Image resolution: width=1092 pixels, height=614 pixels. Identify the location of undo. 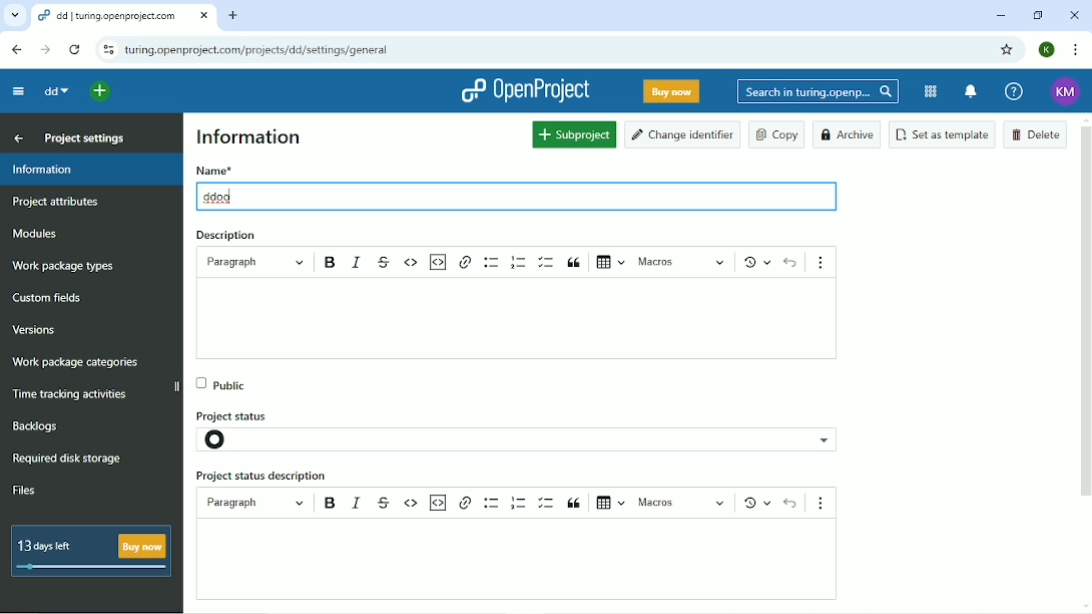
(790, 502).